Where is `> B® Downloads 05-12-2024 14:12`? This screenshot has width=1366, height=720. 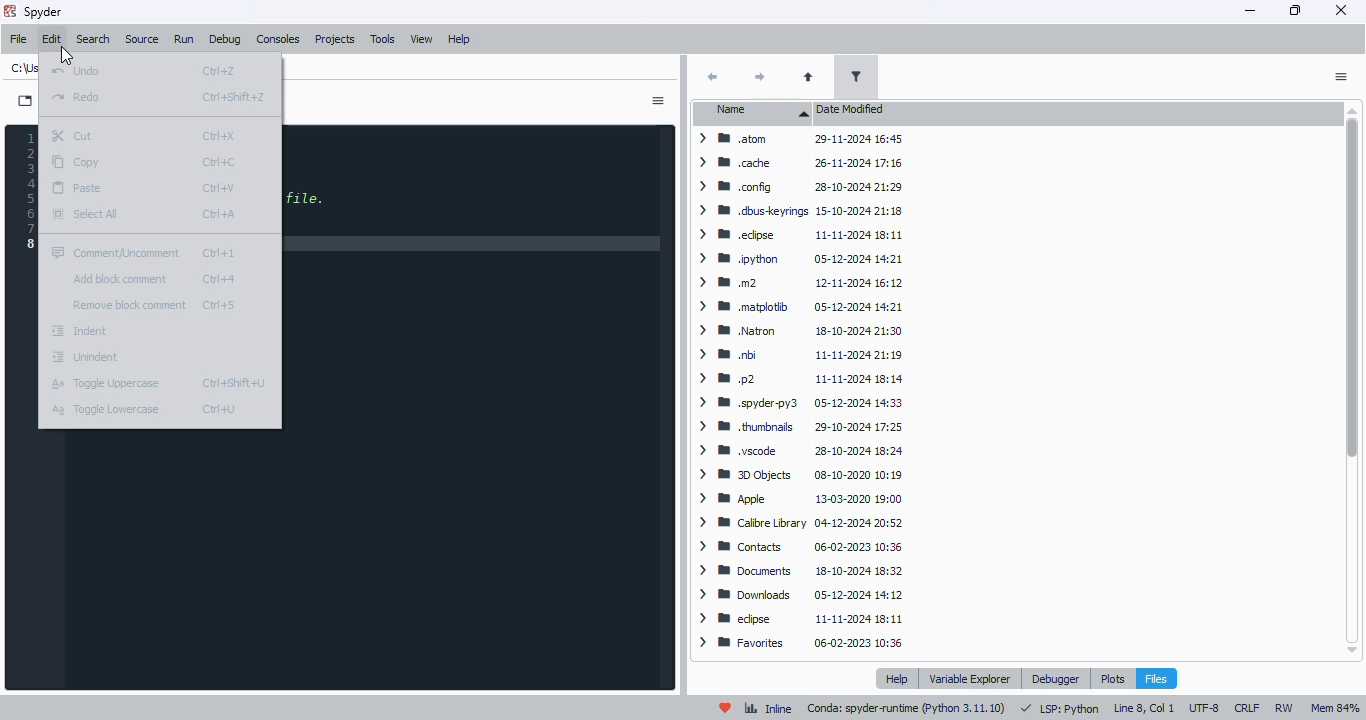 > B® Downloads 05-12-2024 14:12 is located at coordinates (802, 595).